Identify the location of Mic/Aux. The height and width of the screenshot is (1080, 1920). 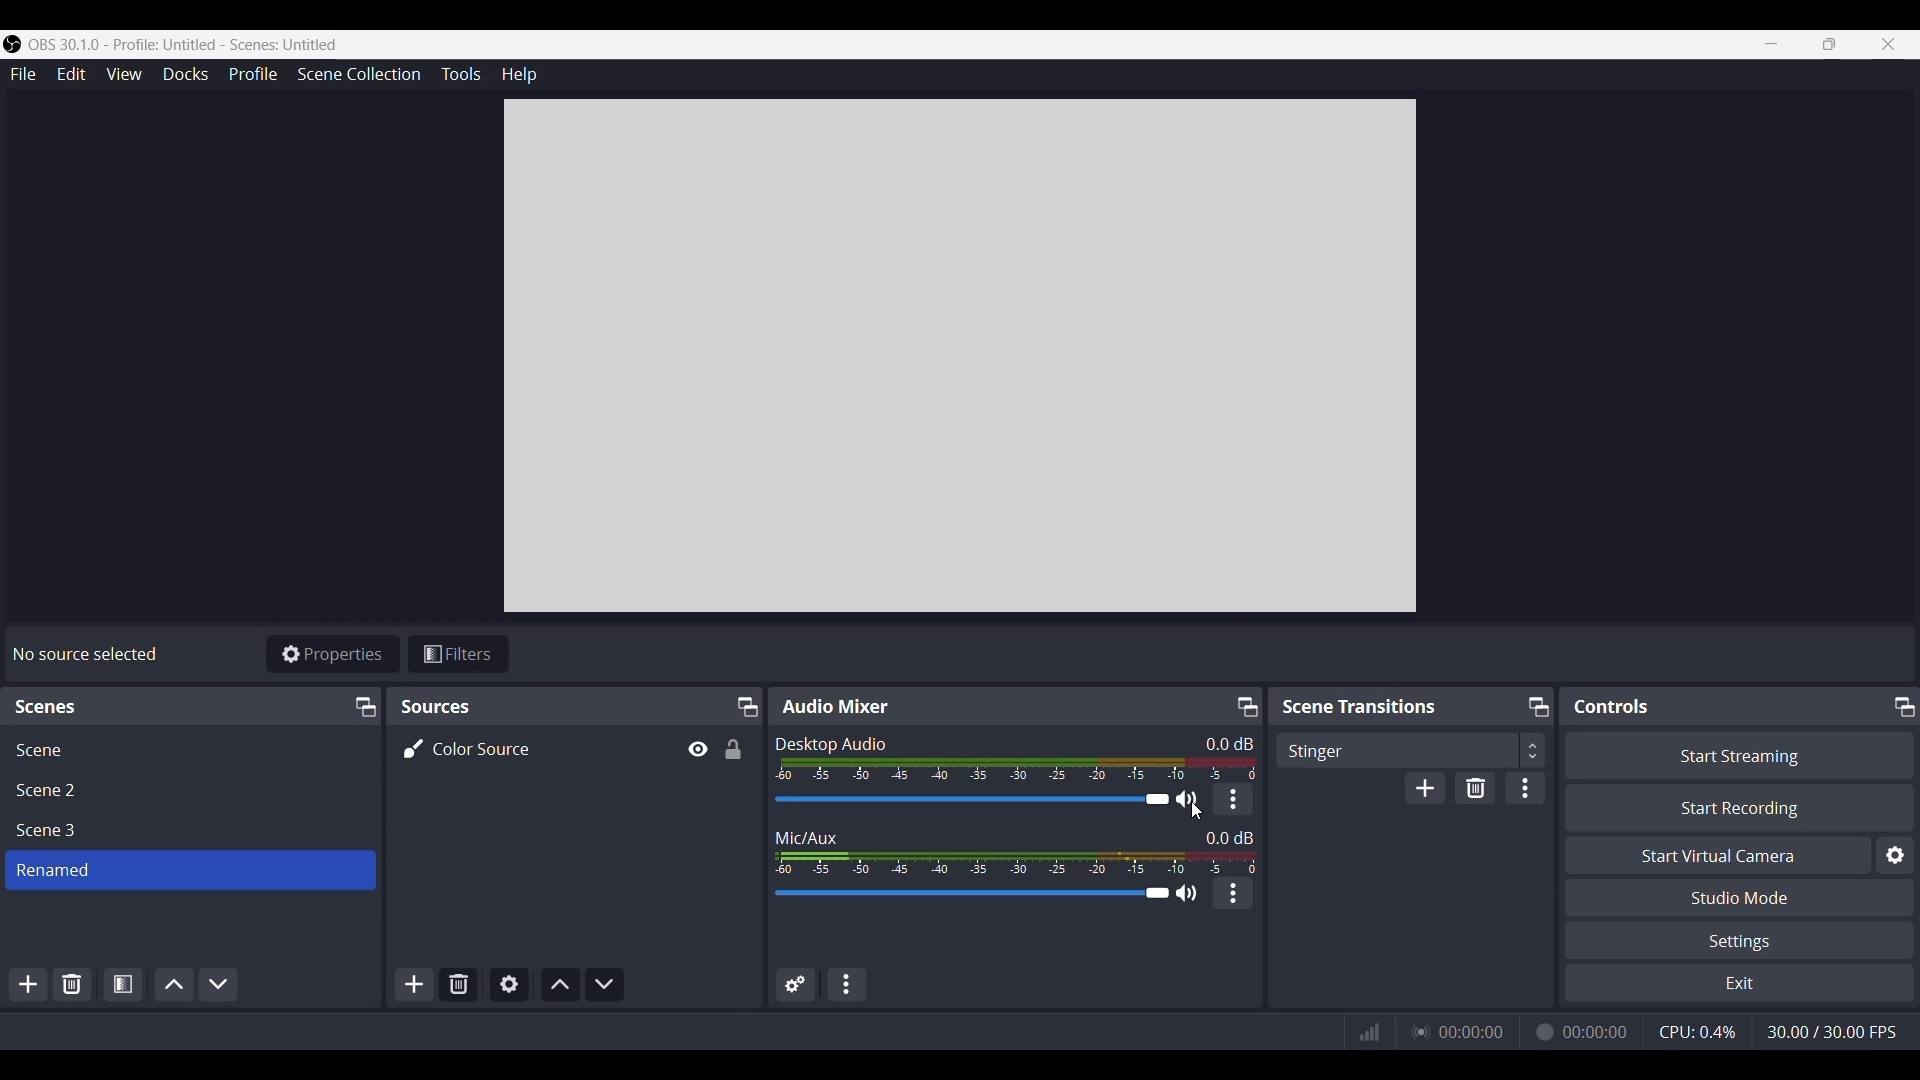
(808, 835).